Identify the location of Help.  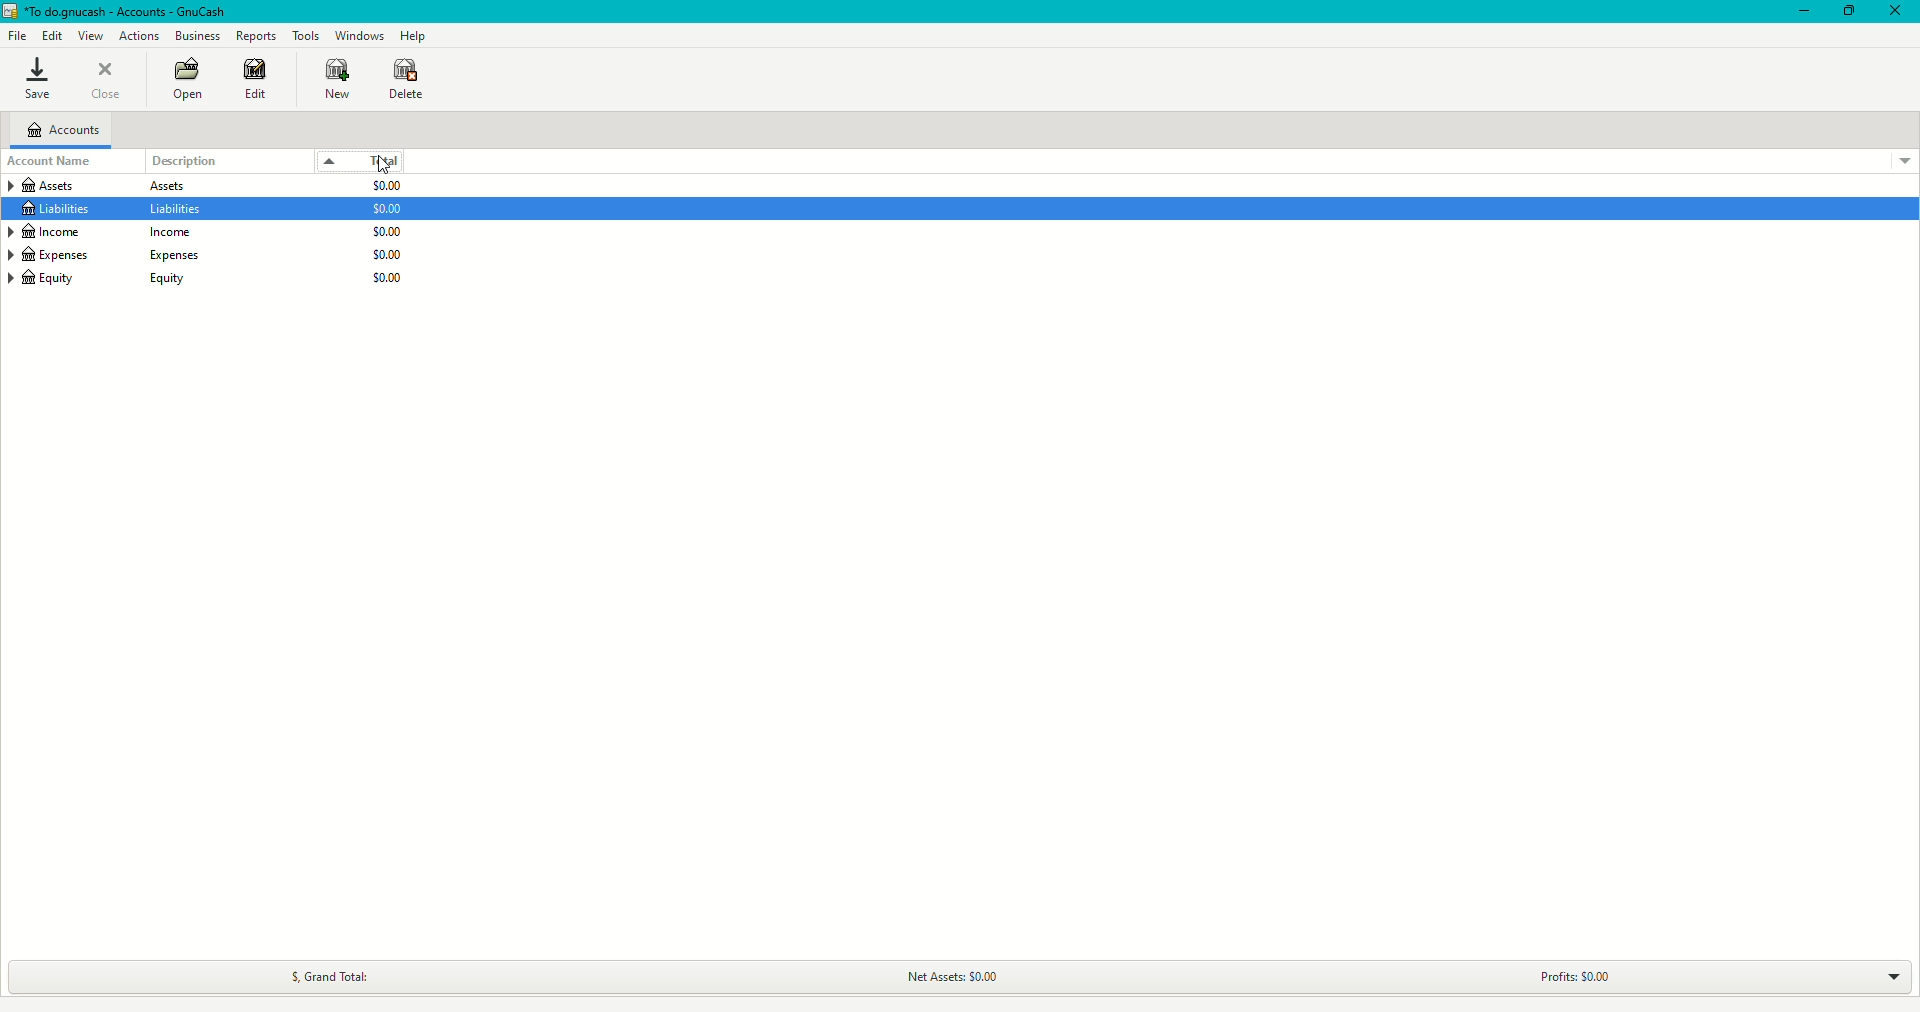
(412, 36).